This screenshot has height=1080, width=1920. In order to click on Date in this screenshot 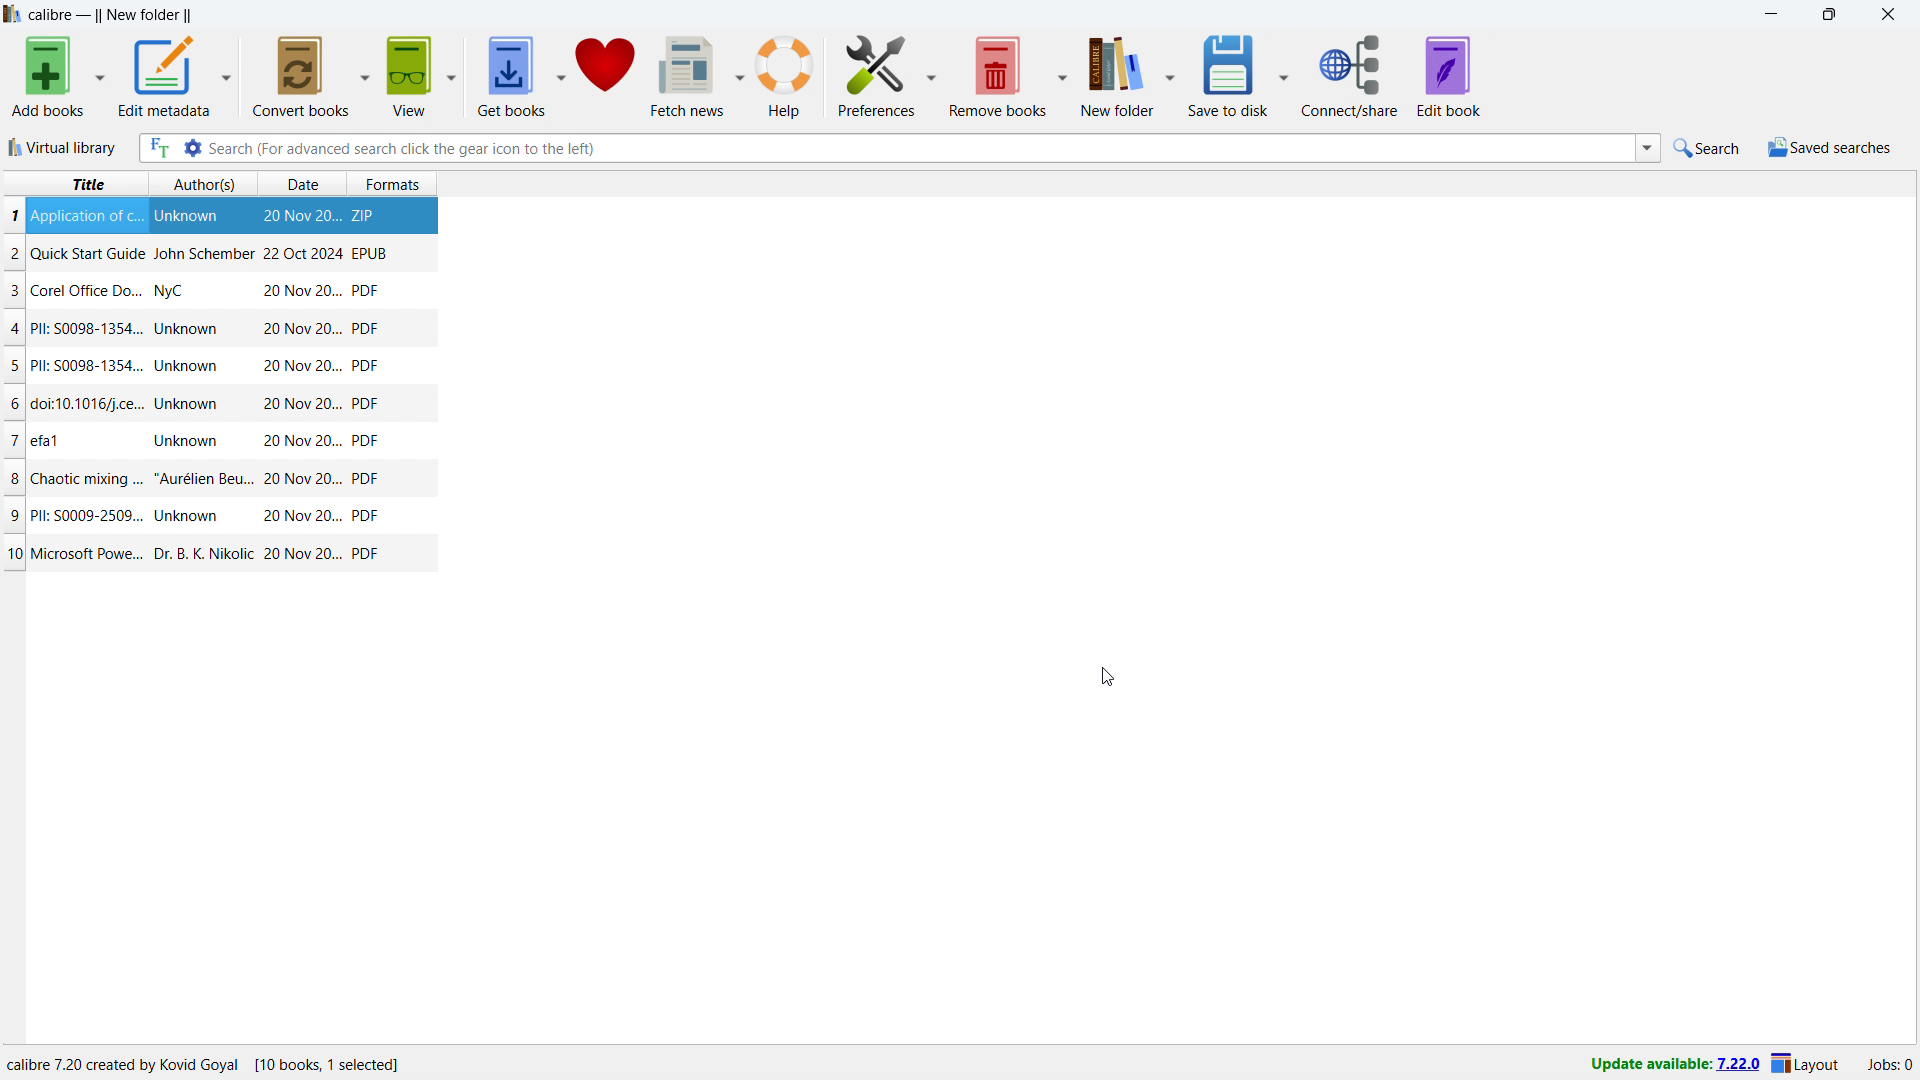, I will do `click(300, 253)`.